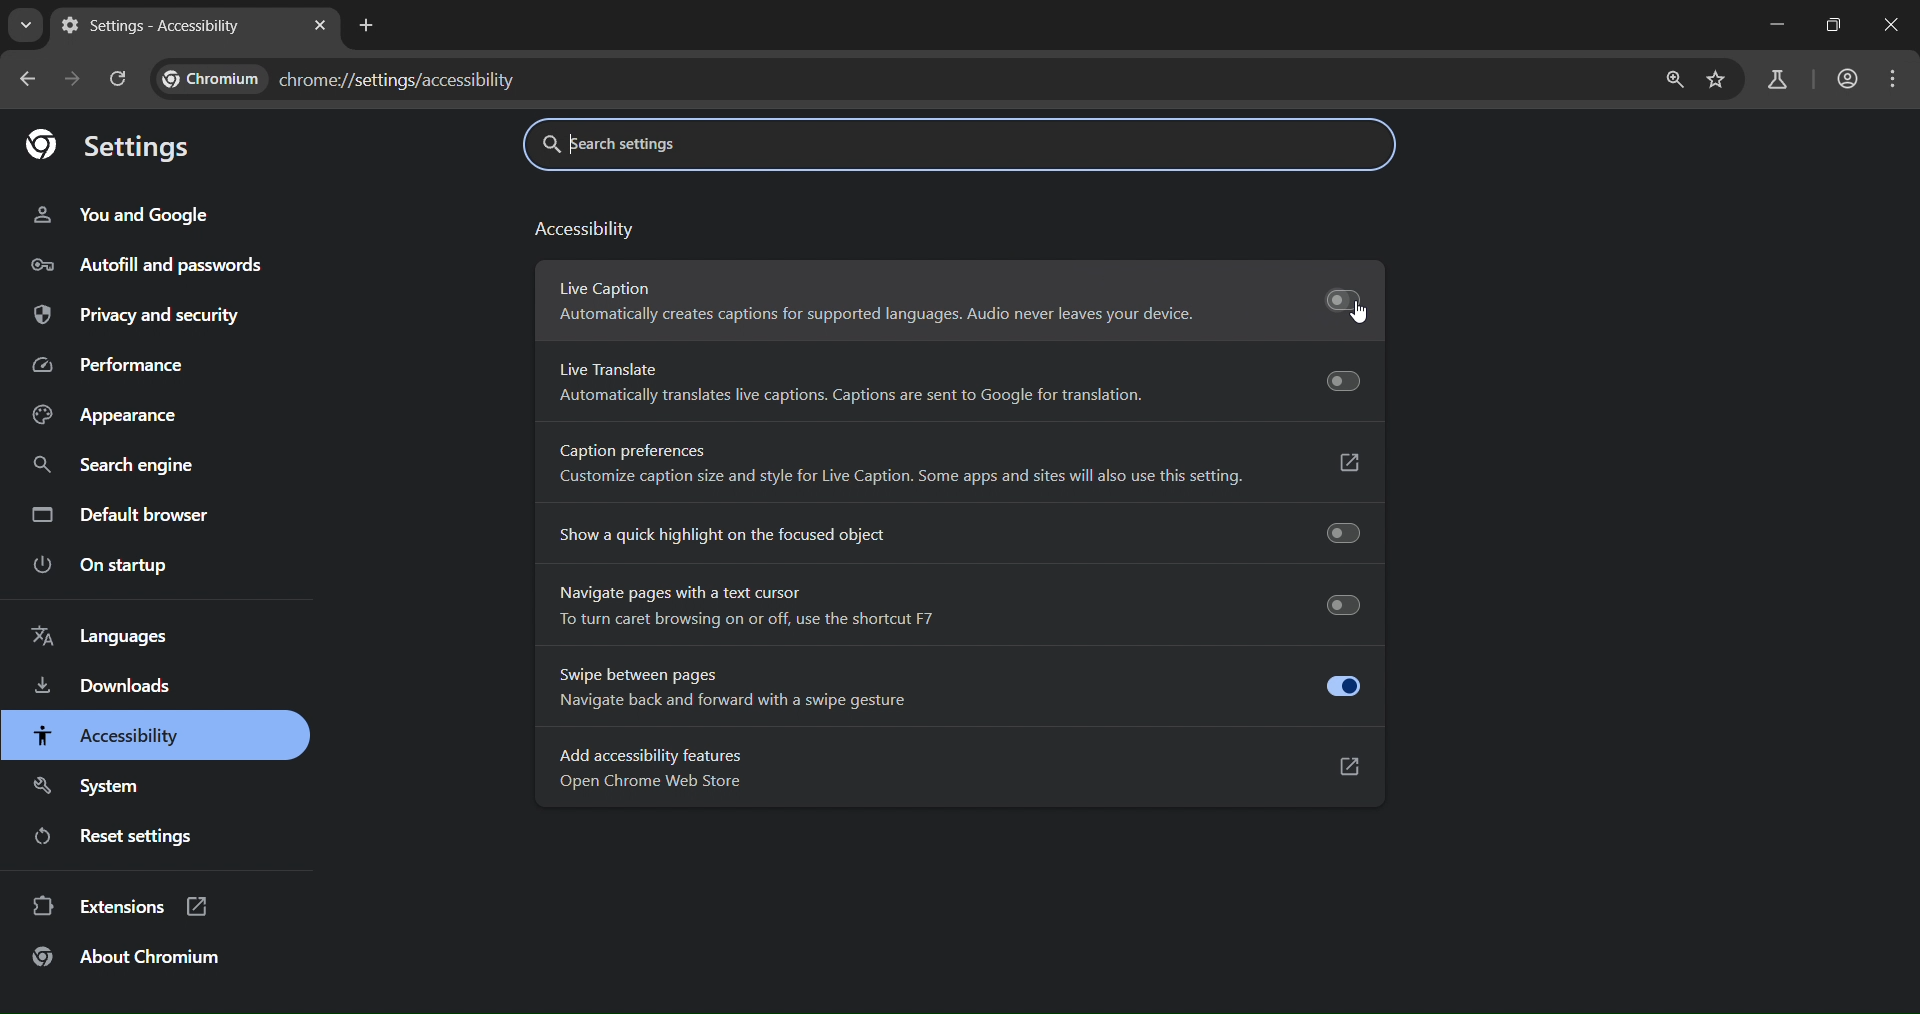 The image size is (1920, 1014). I want to click on languages, so click(101, 638).